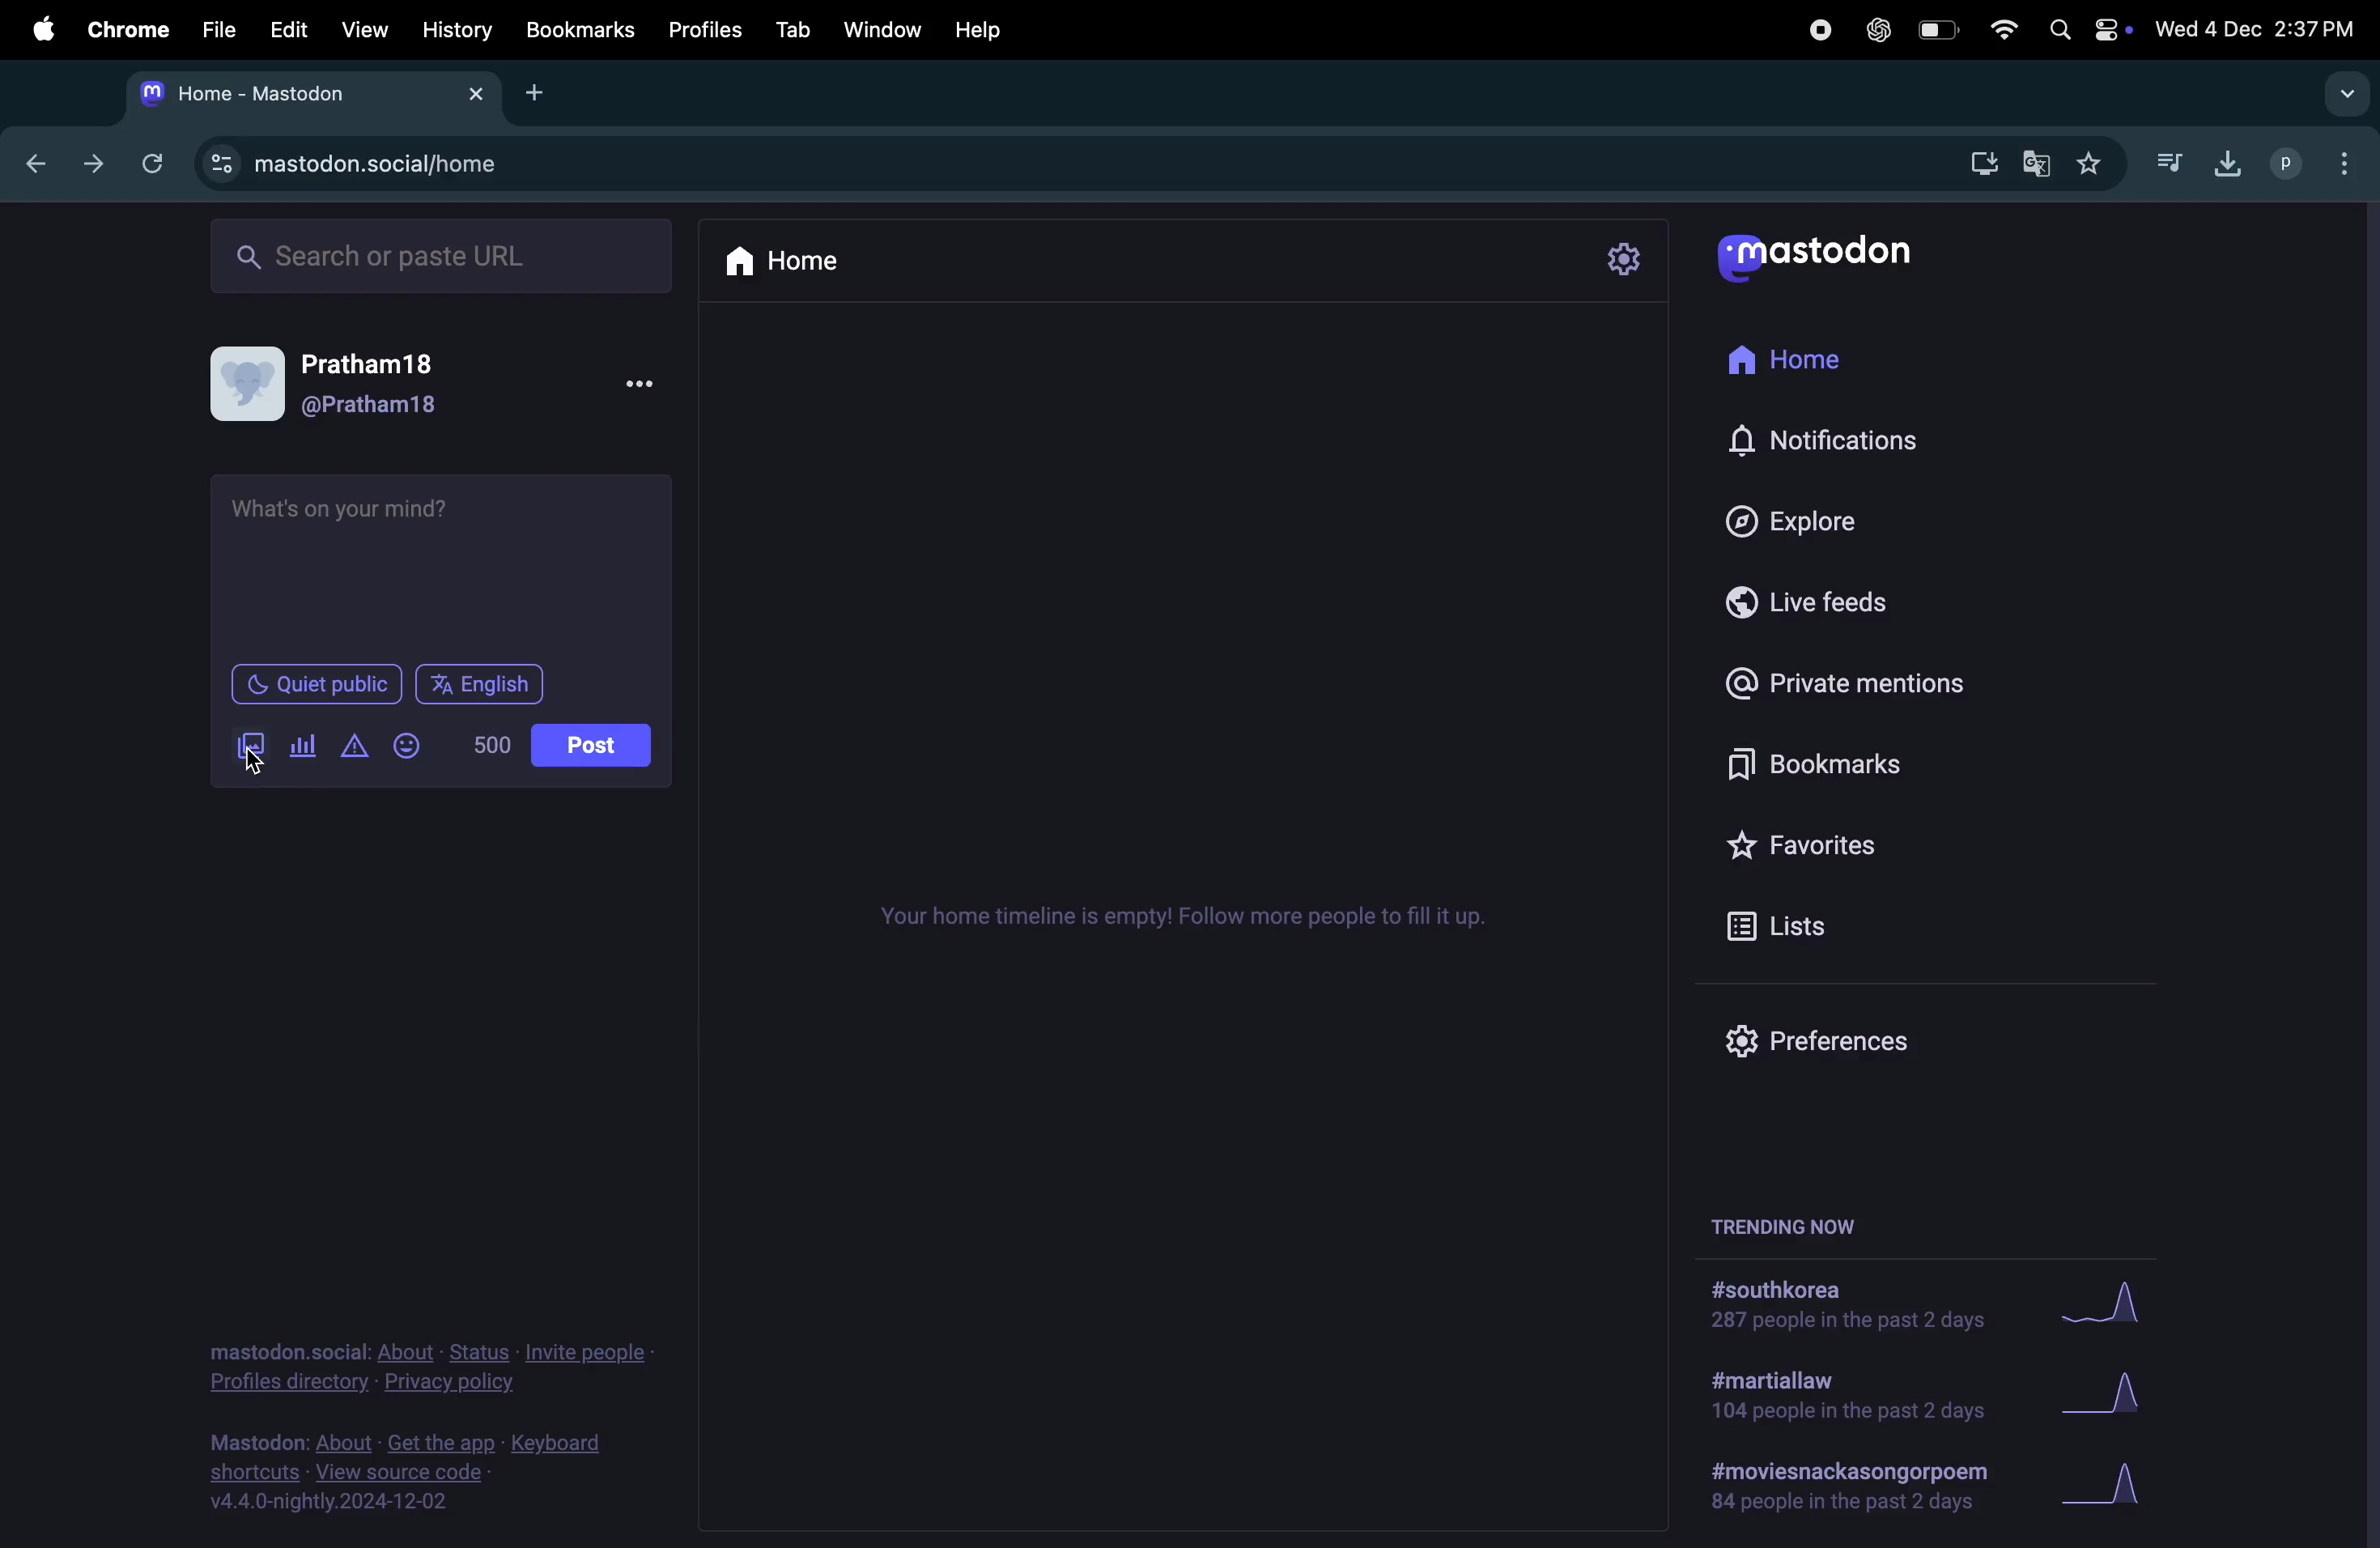 This screenshot has width=2380, height=1548. Describe the element at coordinates (444, 252) in the screenshot. I see `search url` at that location.